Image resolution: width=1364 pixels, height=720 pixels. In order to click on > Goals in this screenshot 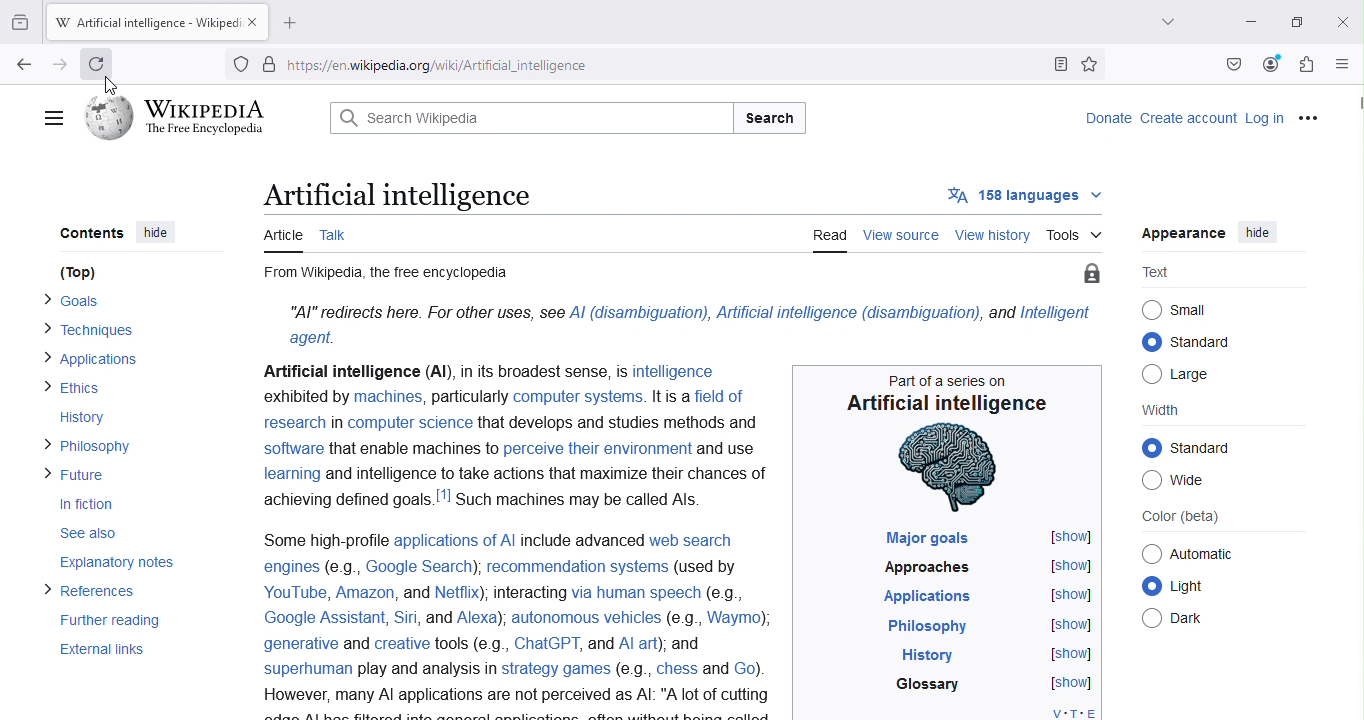, I will do `click(68, 299)`.